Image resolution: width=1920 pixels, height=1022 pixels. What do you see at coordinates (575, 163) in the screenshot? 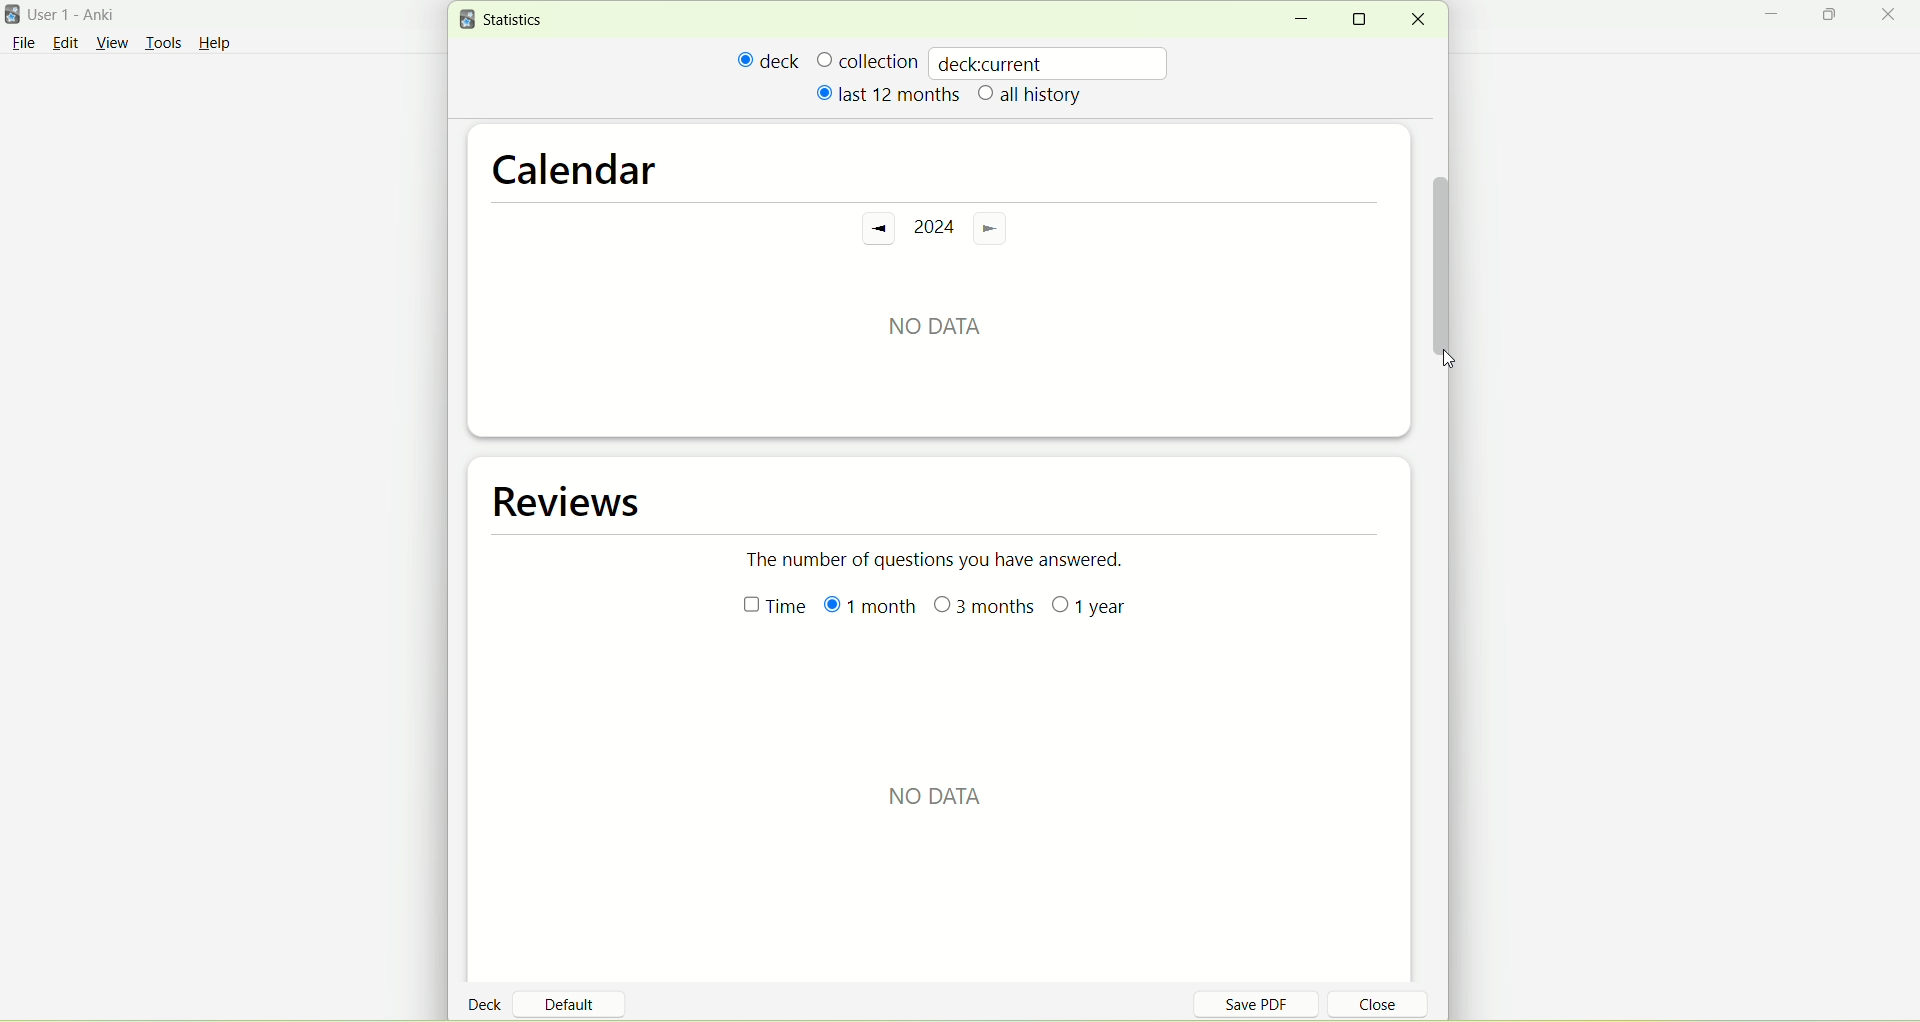
I see `calendar` at bounding box center [575, 163].